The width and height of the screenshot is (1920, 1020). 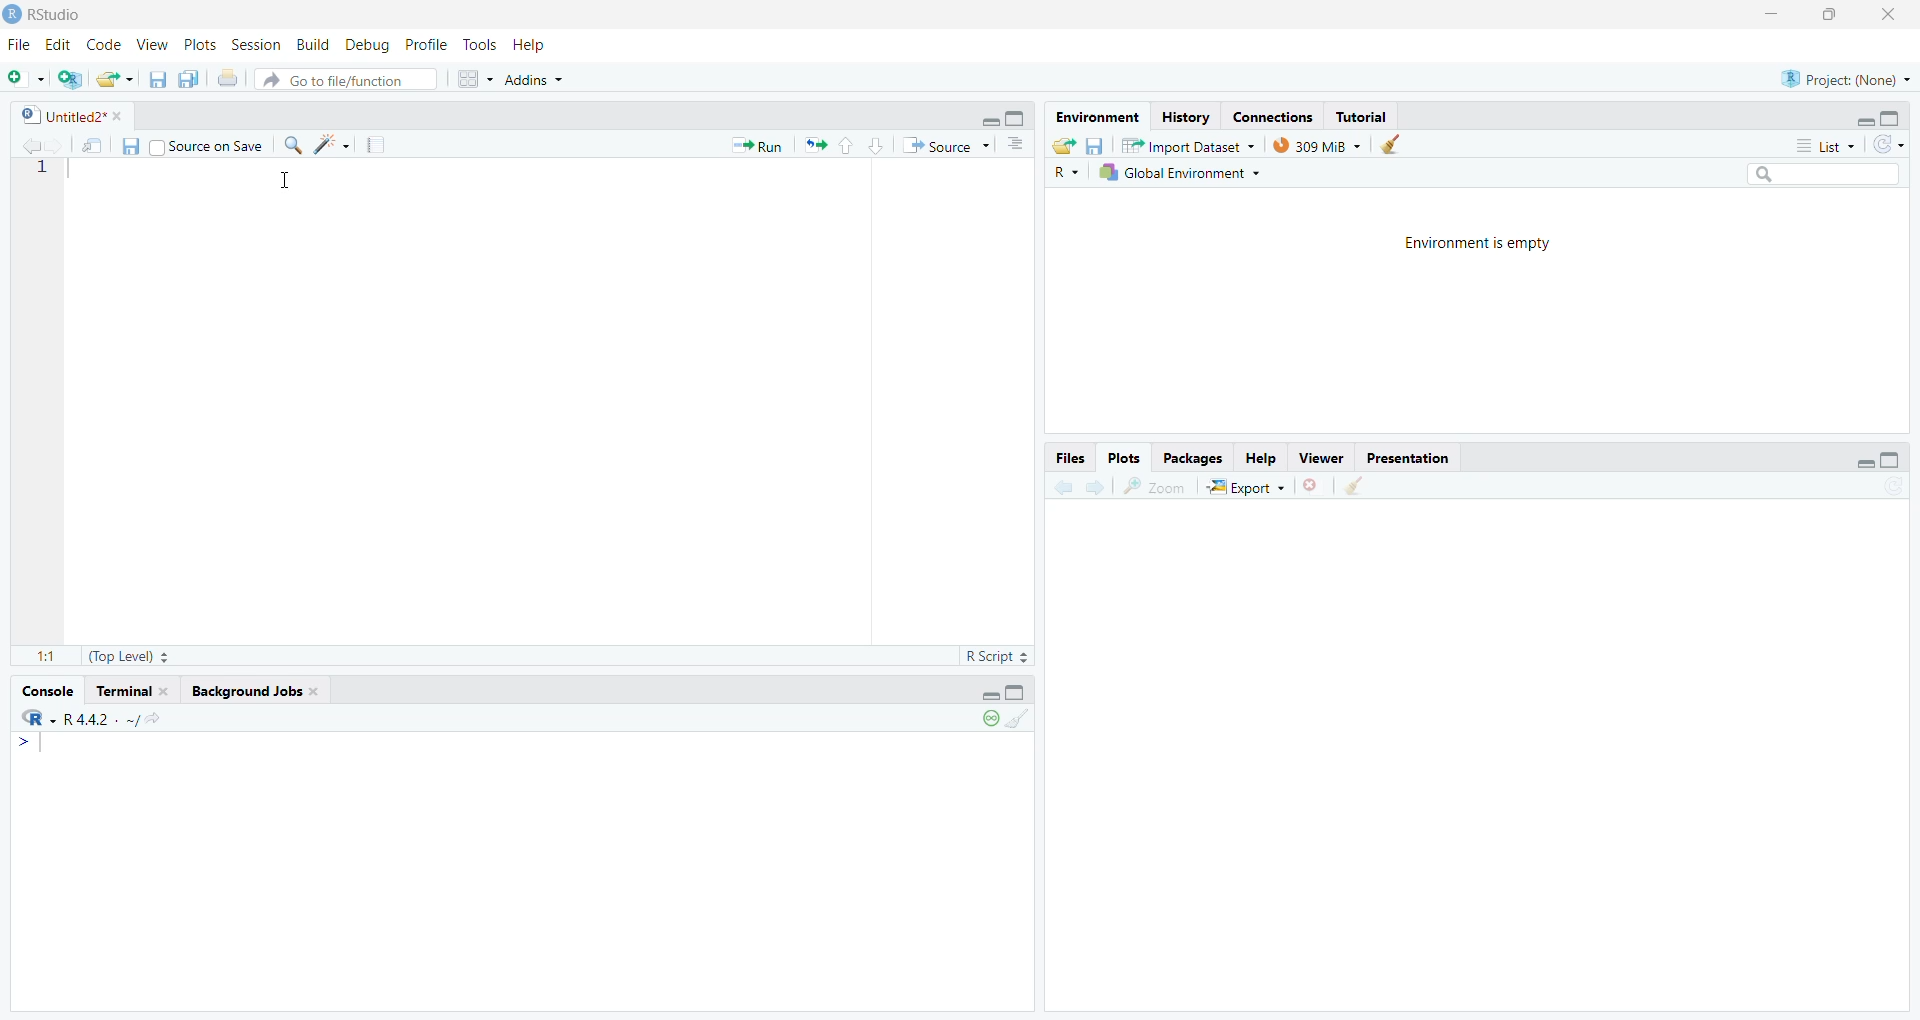 What do you see at coordinates (212, 147) in the screenshot?
I see `Source on Save` at bounding box center [212, 147].